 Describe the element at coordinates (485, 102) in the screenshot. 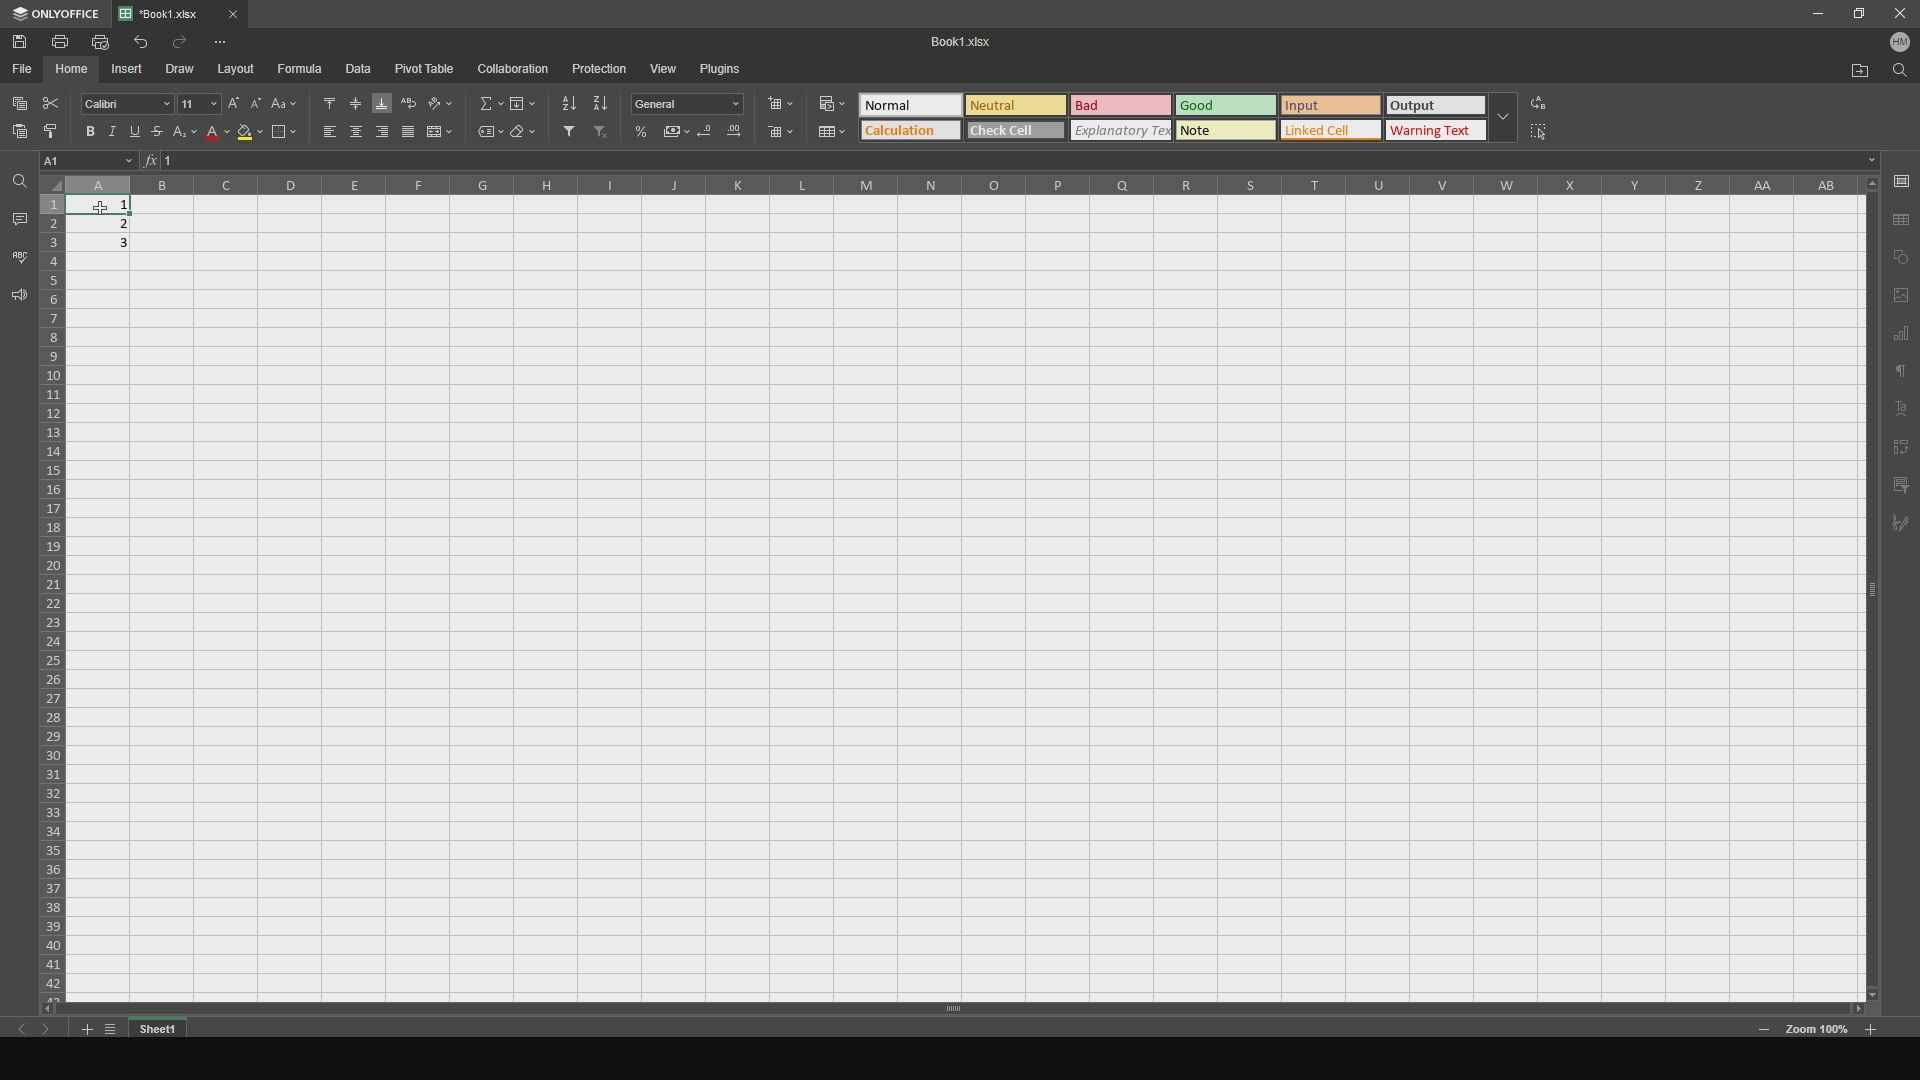

I see `summation` at that location.